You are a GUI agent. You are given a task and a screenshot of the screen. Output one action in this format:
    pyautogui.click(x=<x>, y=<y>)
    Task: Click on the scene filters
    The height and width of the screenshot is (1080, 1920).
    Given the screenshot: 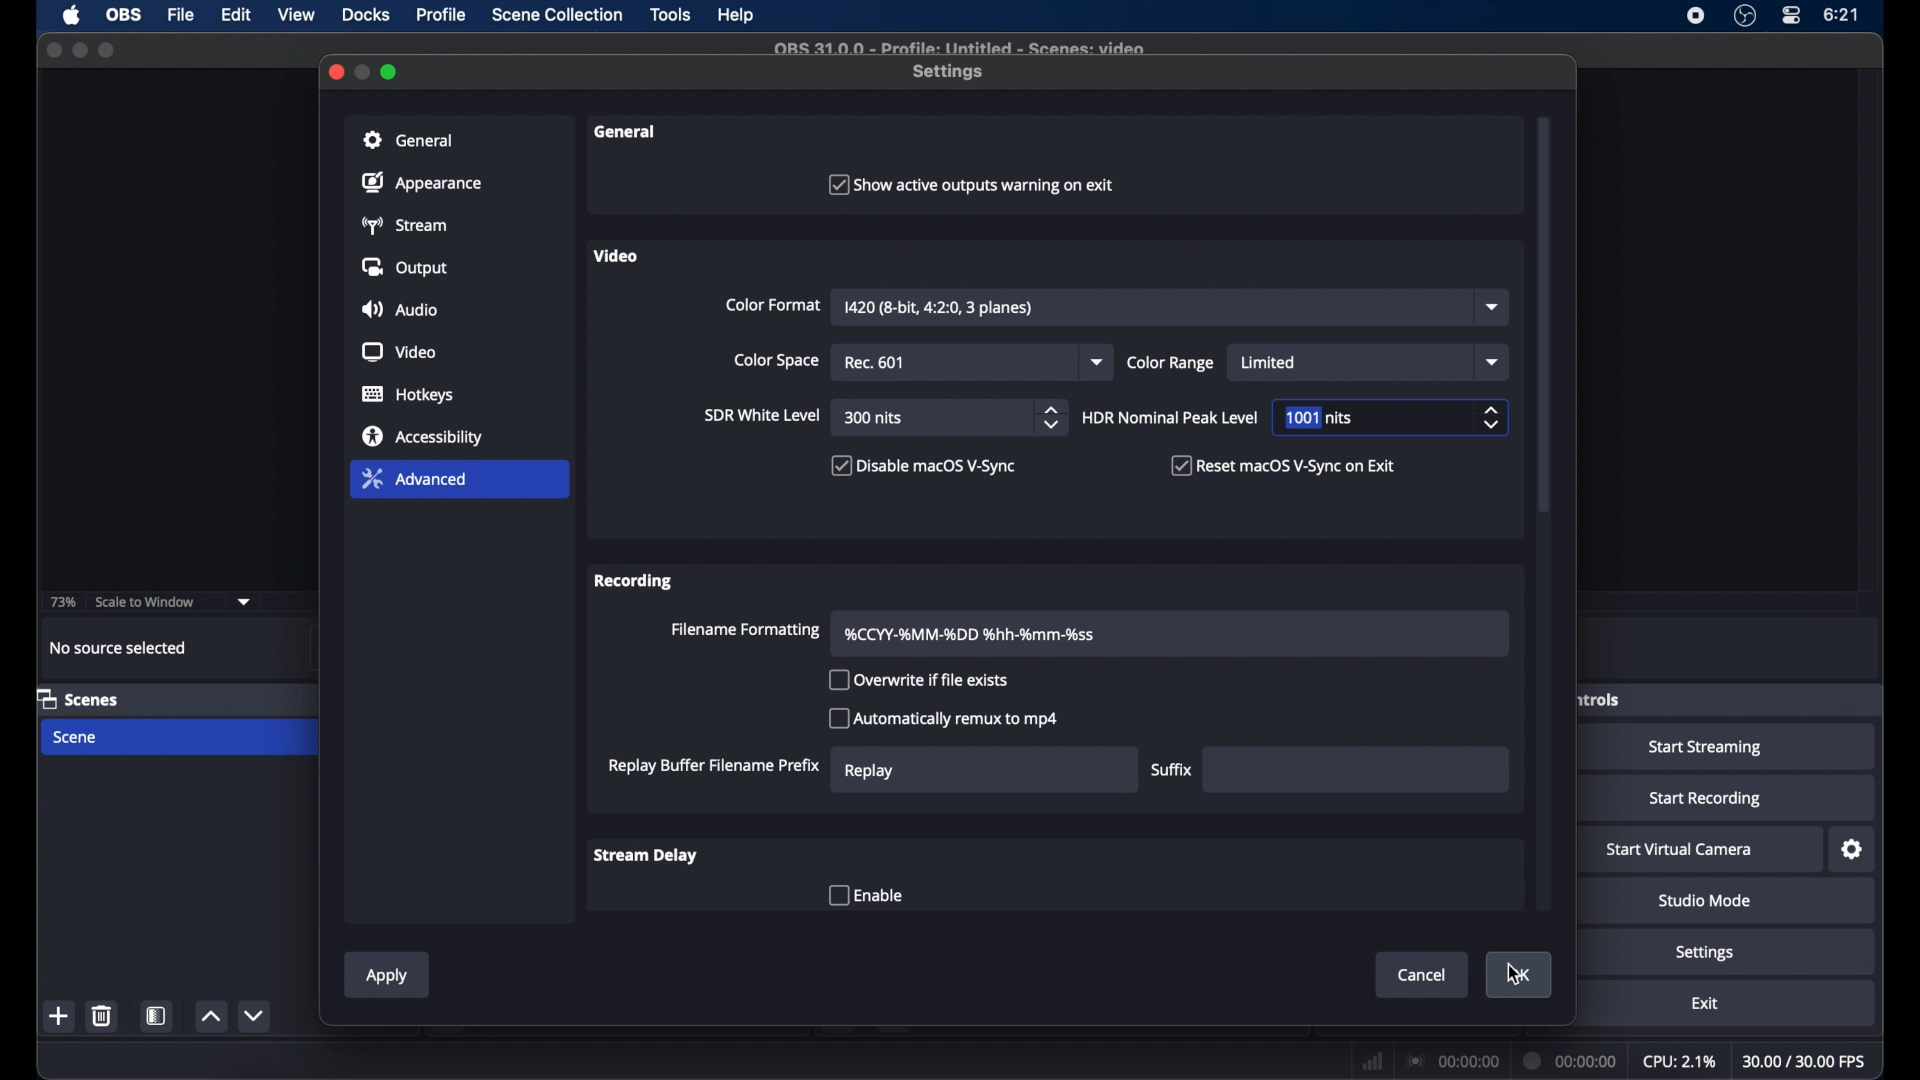 What is the action you would take?
    pyautogui.click(x=157, y=1016)
    